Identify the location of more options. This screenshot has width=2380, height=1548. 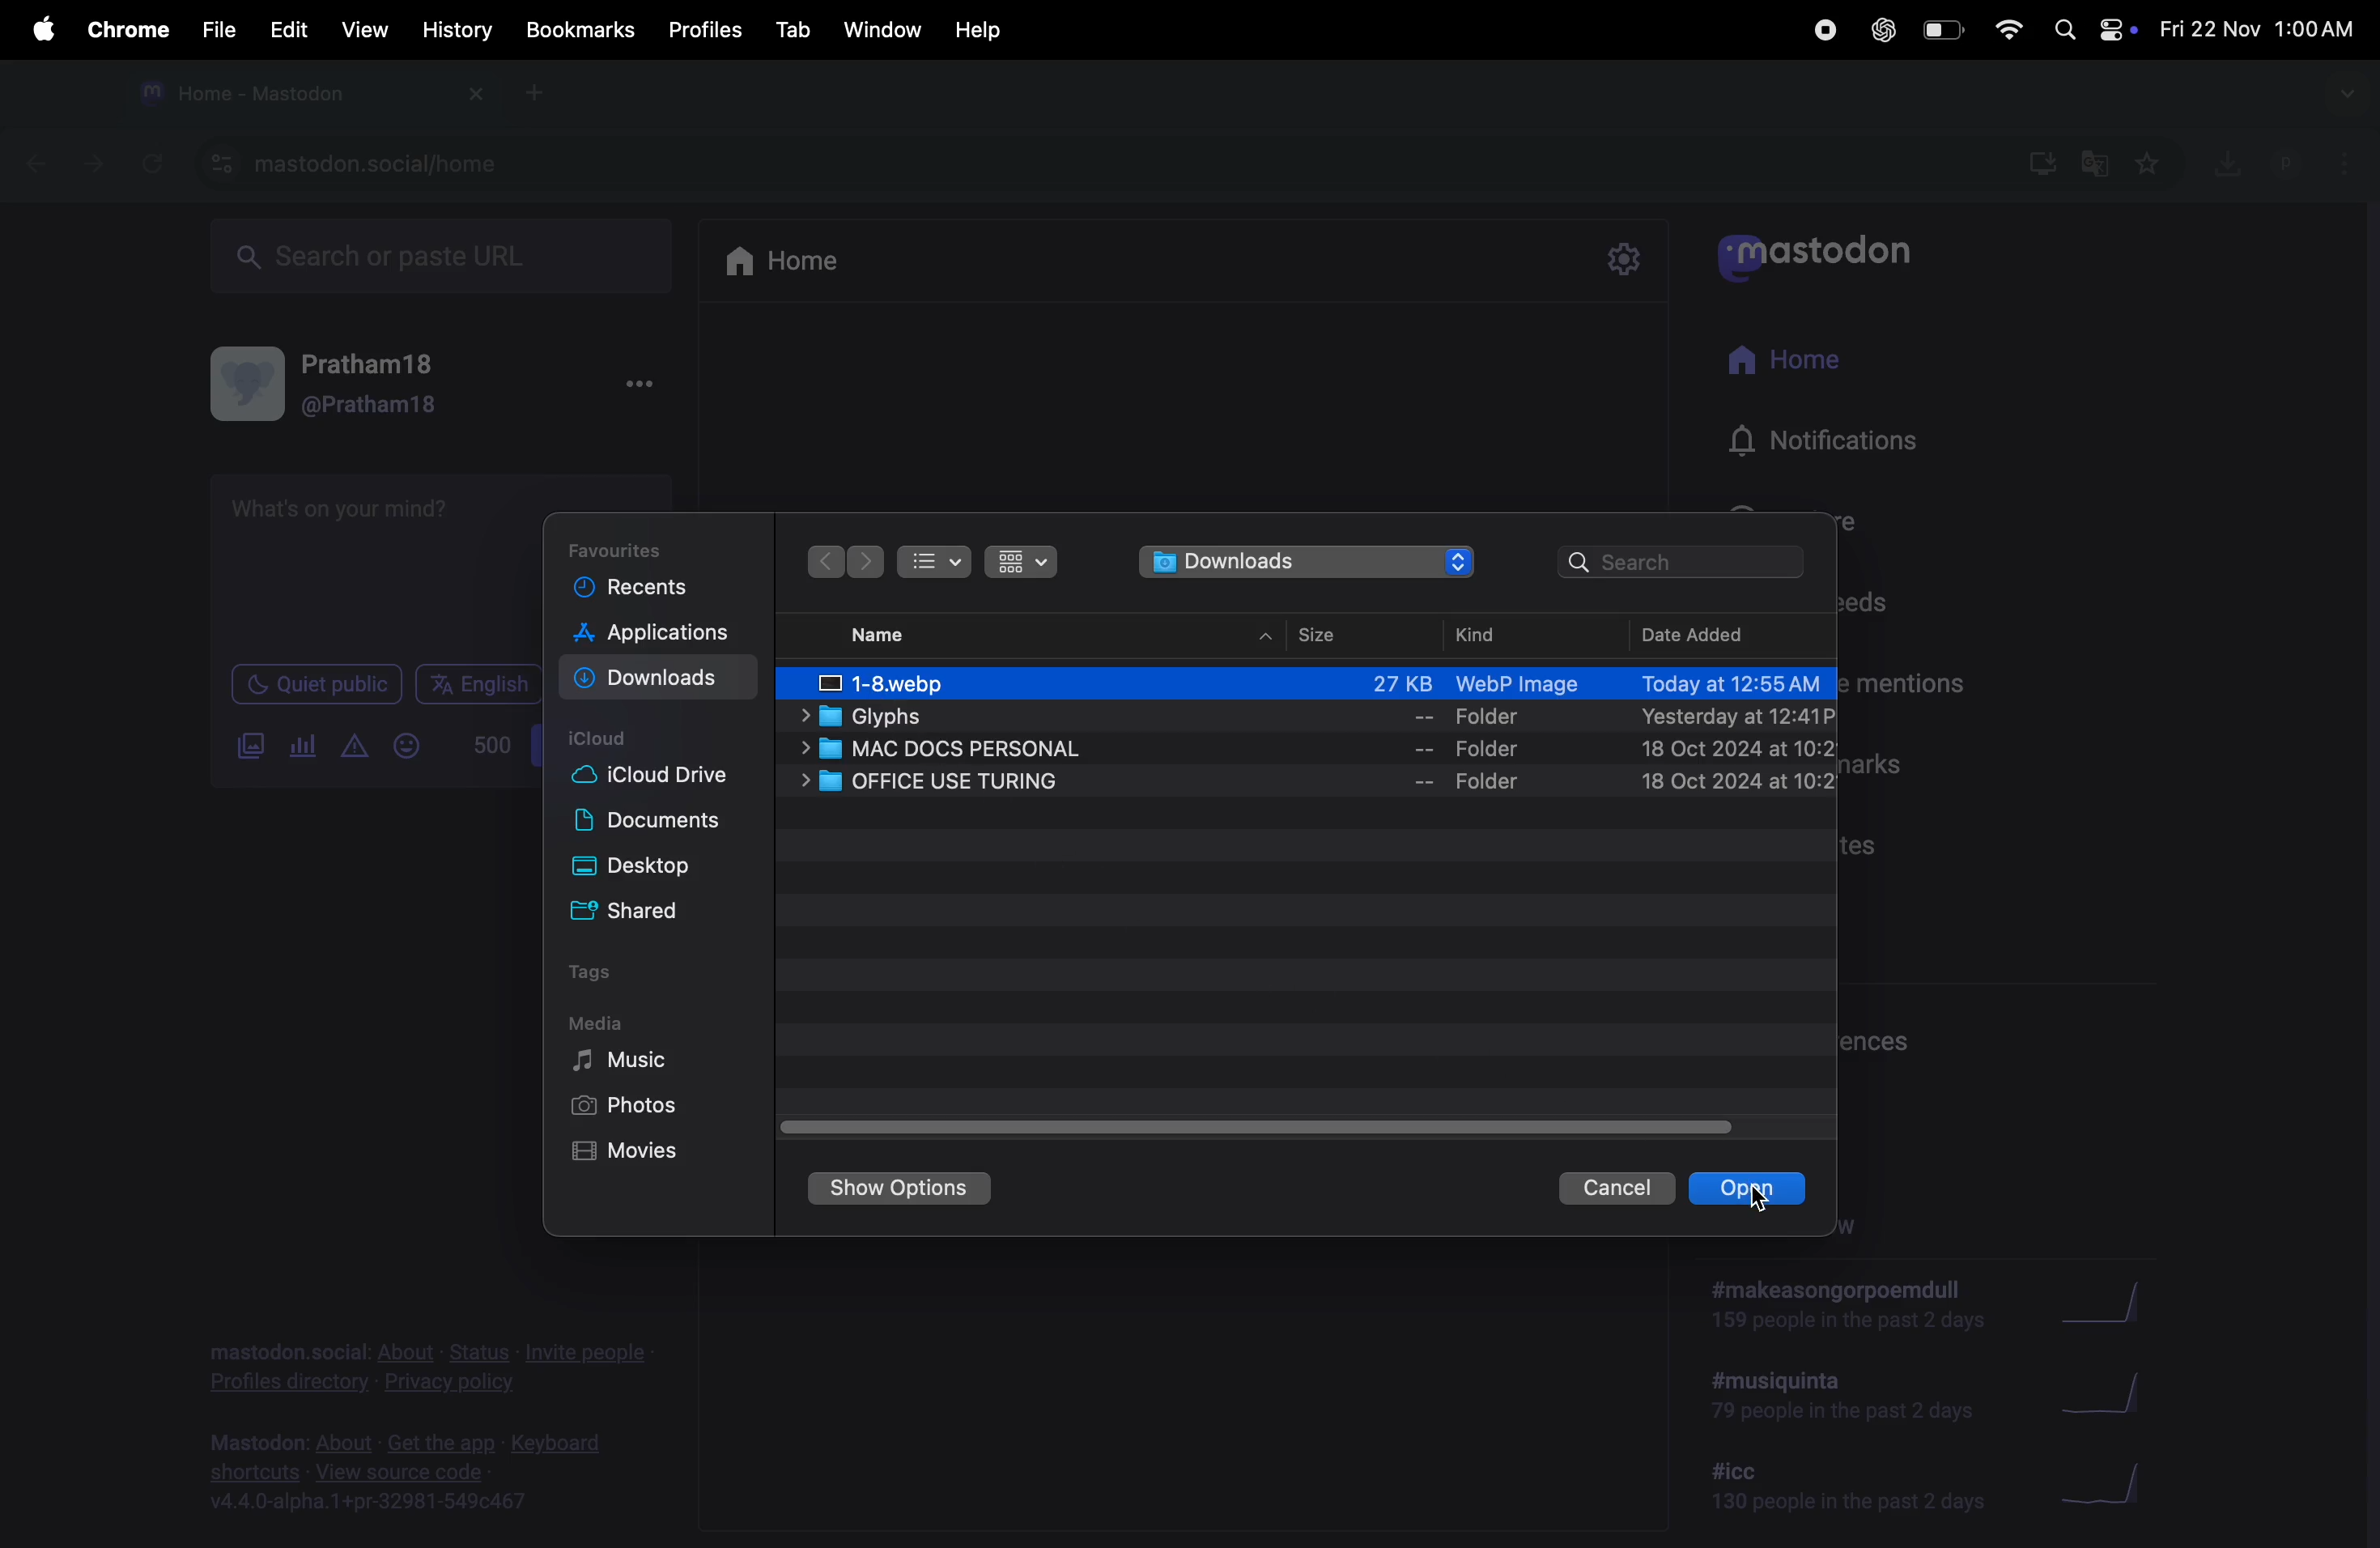
(639, 385).